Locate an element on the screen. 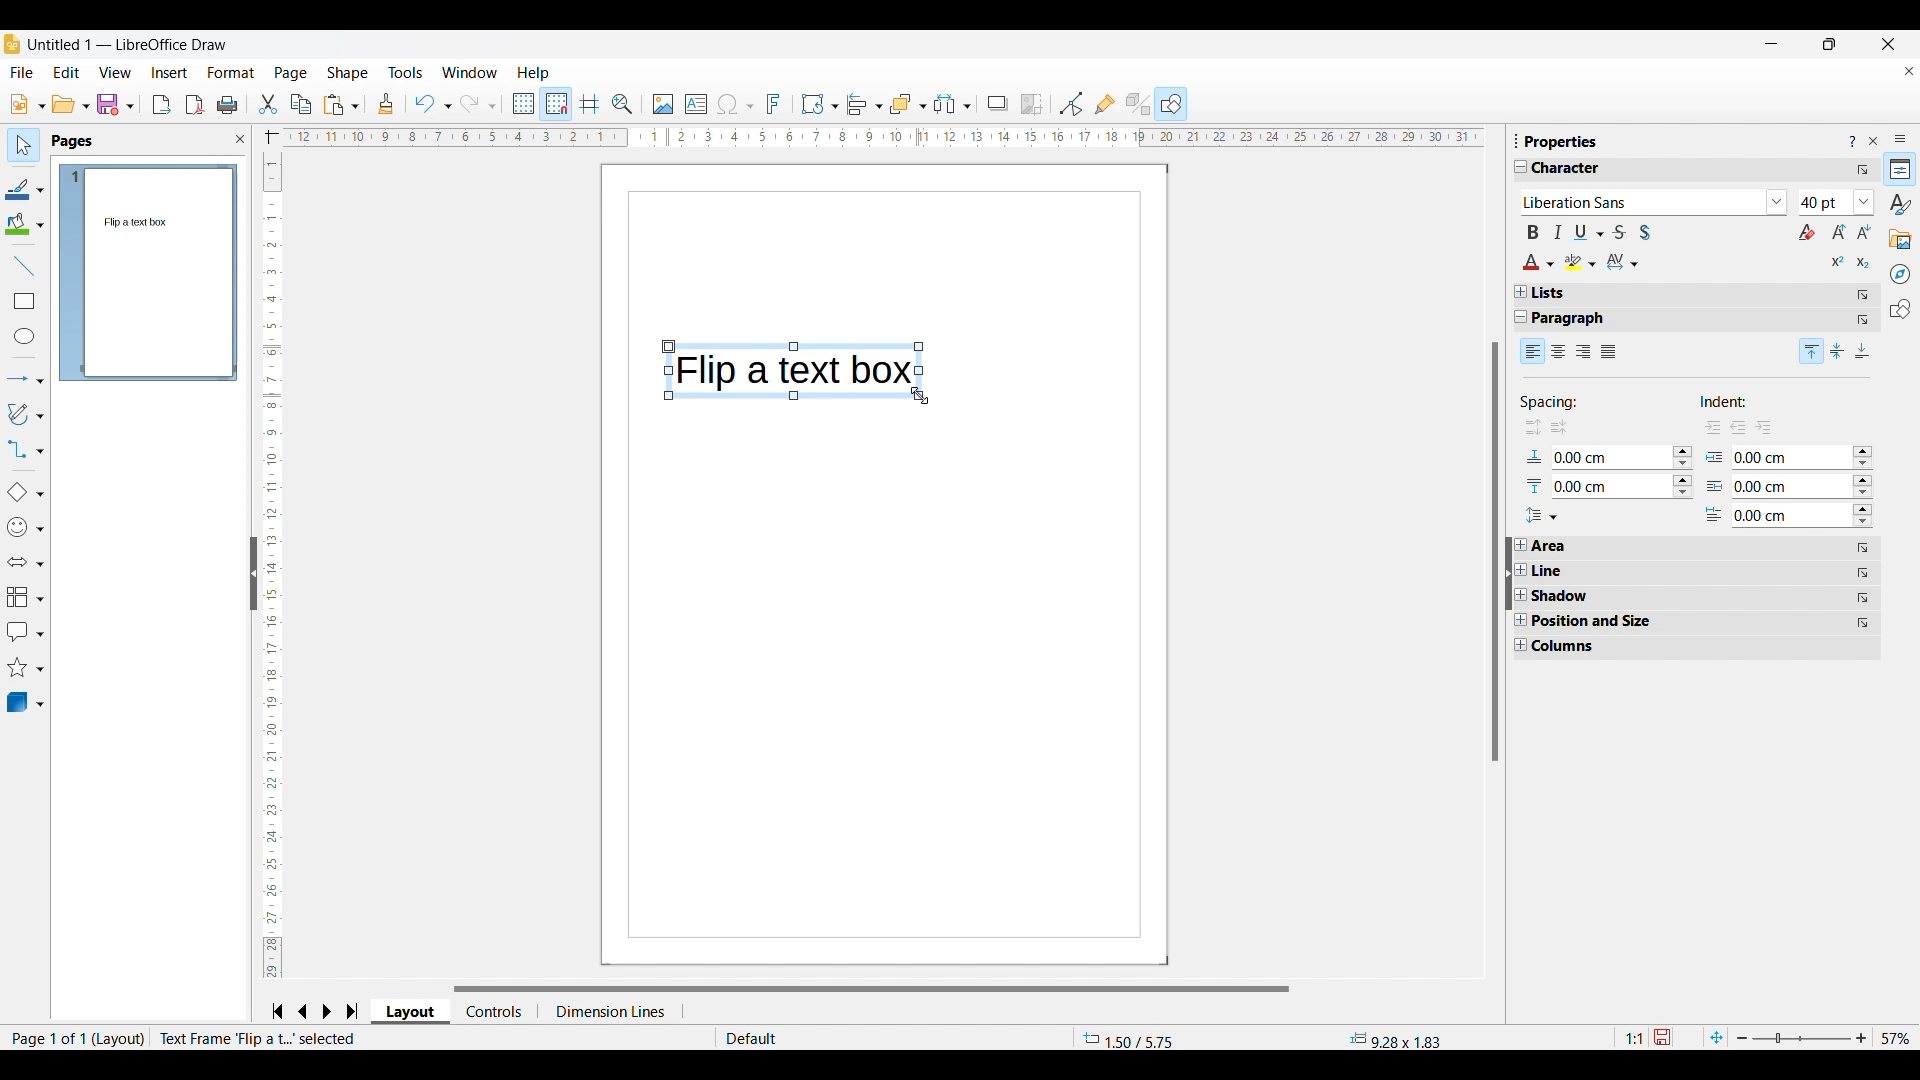  Transformation options is located at coordinates (820, 104).